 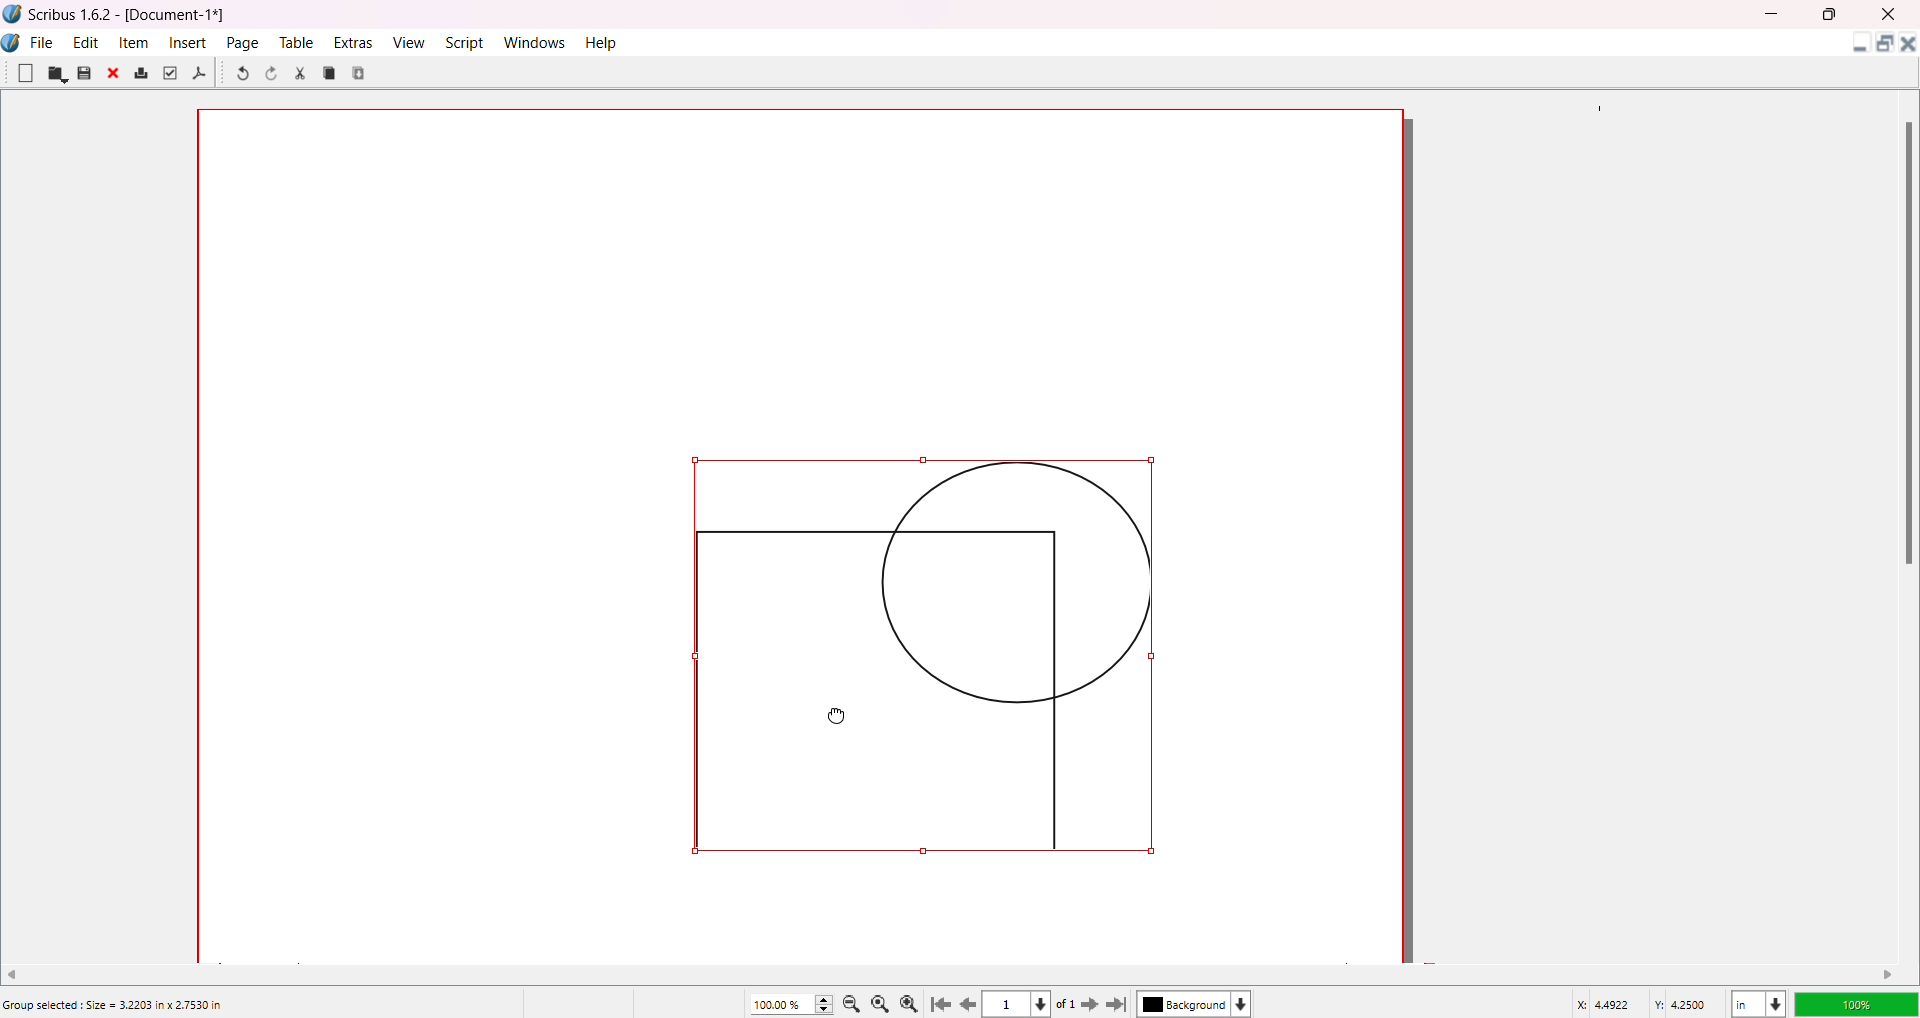 What do you see at coordinates (141, 74) in the screenshot?
I see `Print` at bounding box center [141, 74].